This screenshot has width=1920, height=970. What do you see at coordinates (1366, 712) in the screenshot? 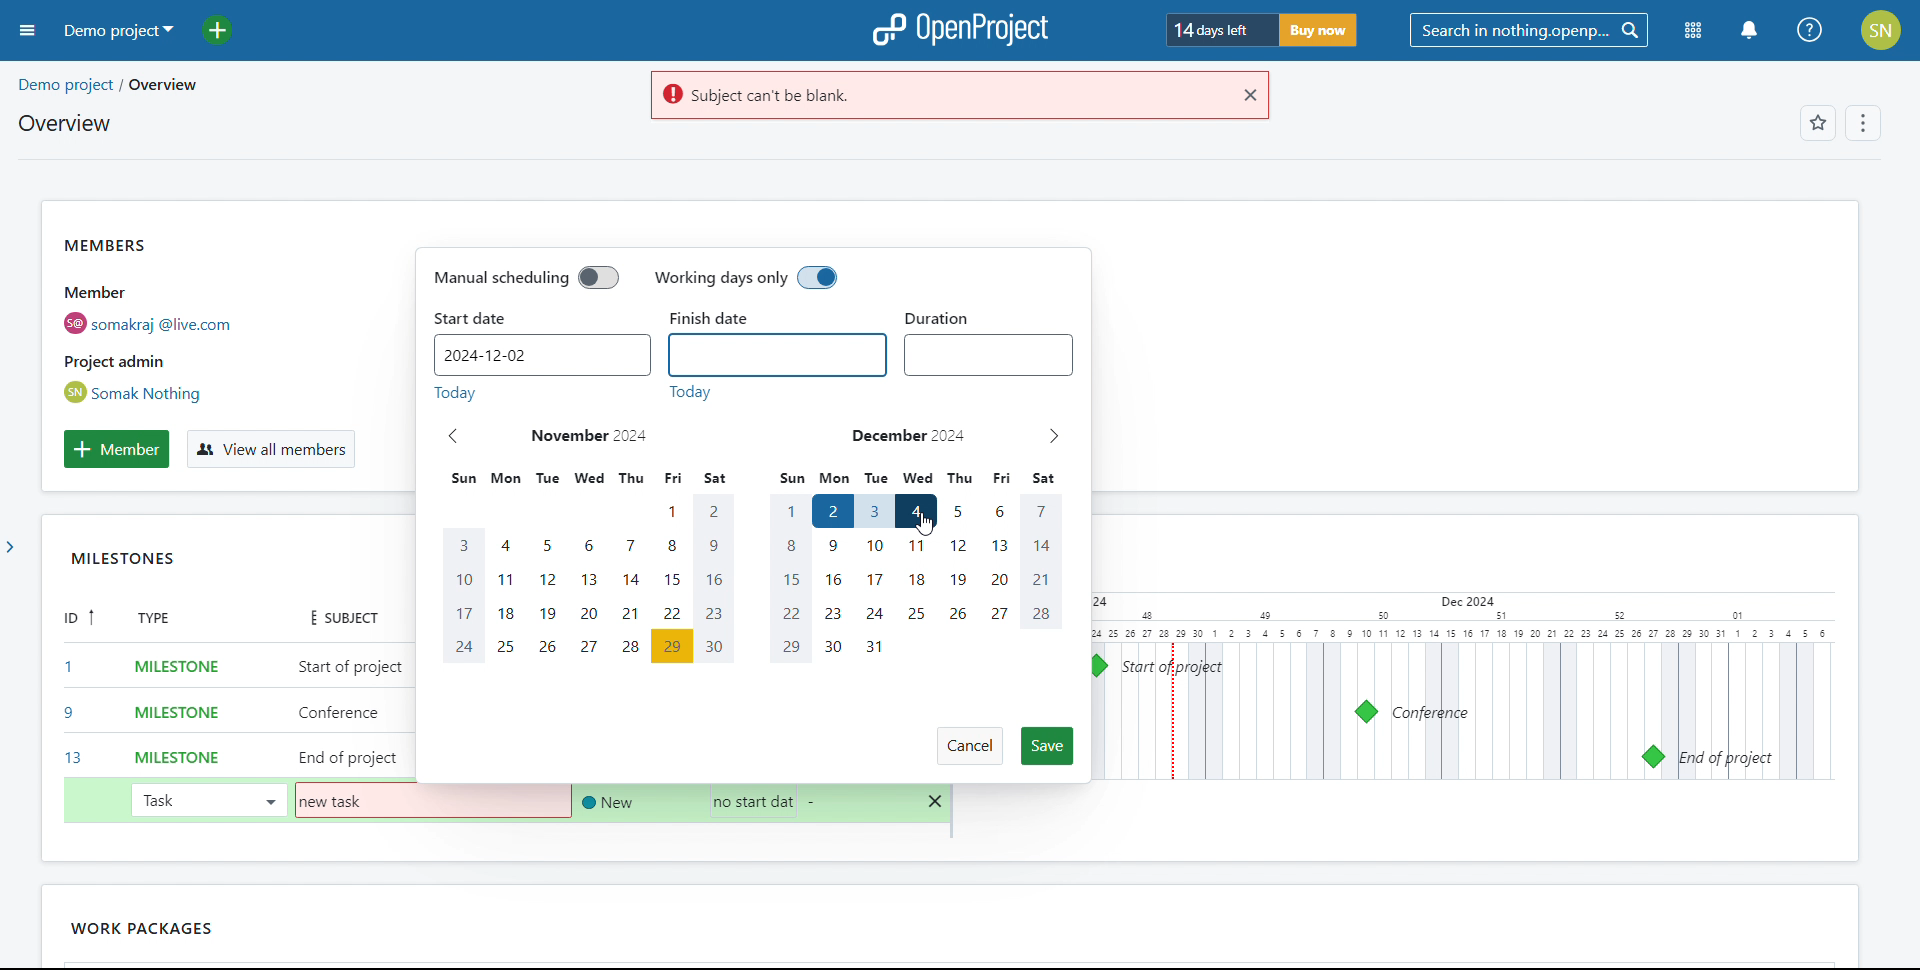
I see `milestone 9` at bounding box center [1366, 712].